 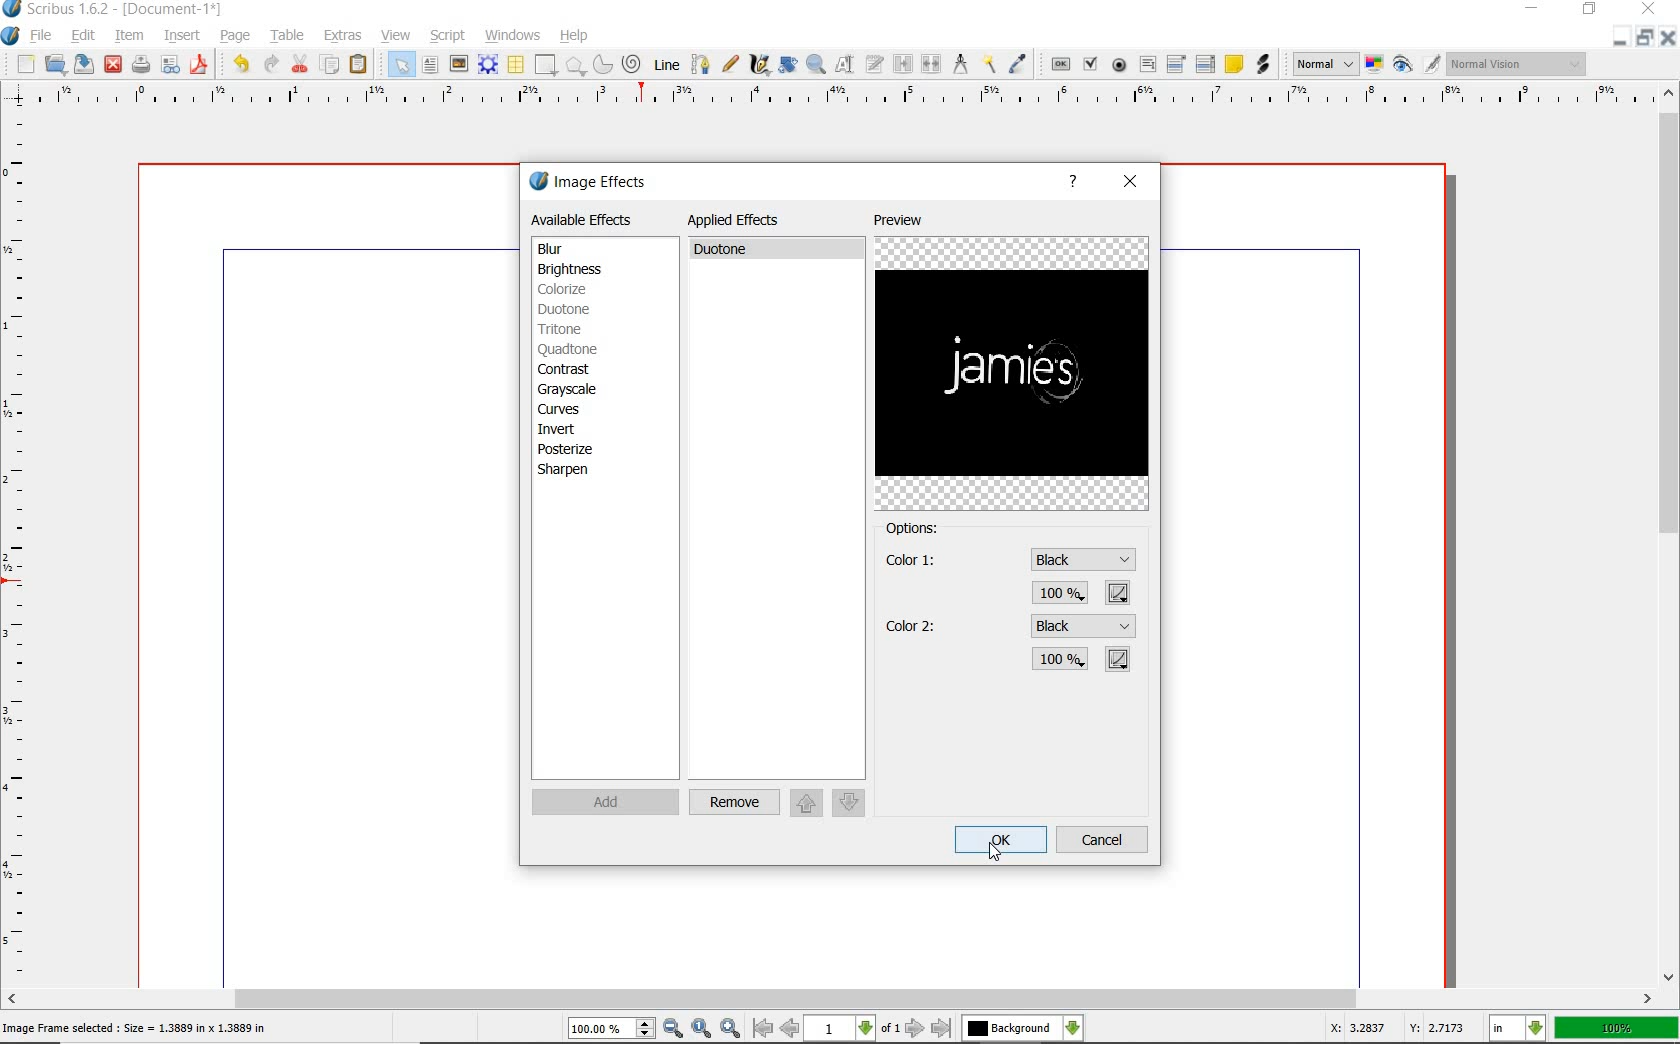 I want to click on text annotation, so click(x=1235, y=65).